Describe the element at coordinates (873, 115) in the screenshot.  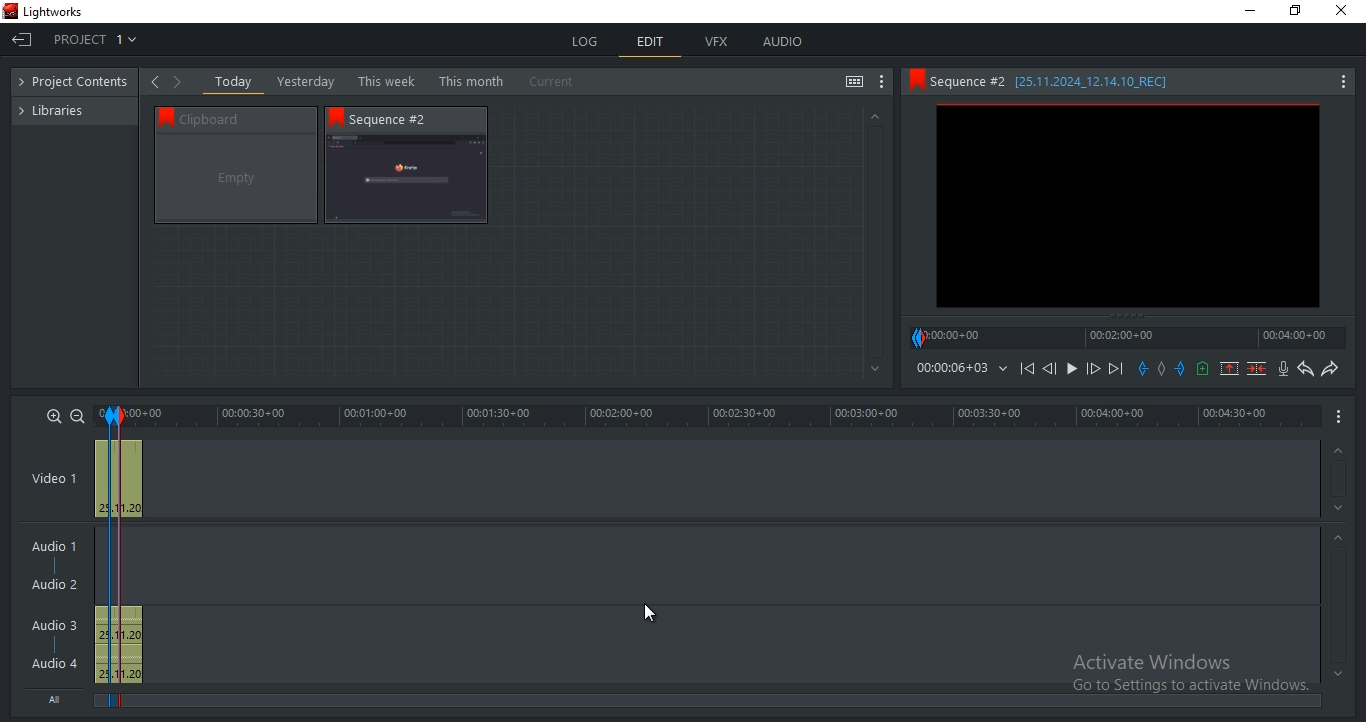
I see `greyed out up arrow` at that location.